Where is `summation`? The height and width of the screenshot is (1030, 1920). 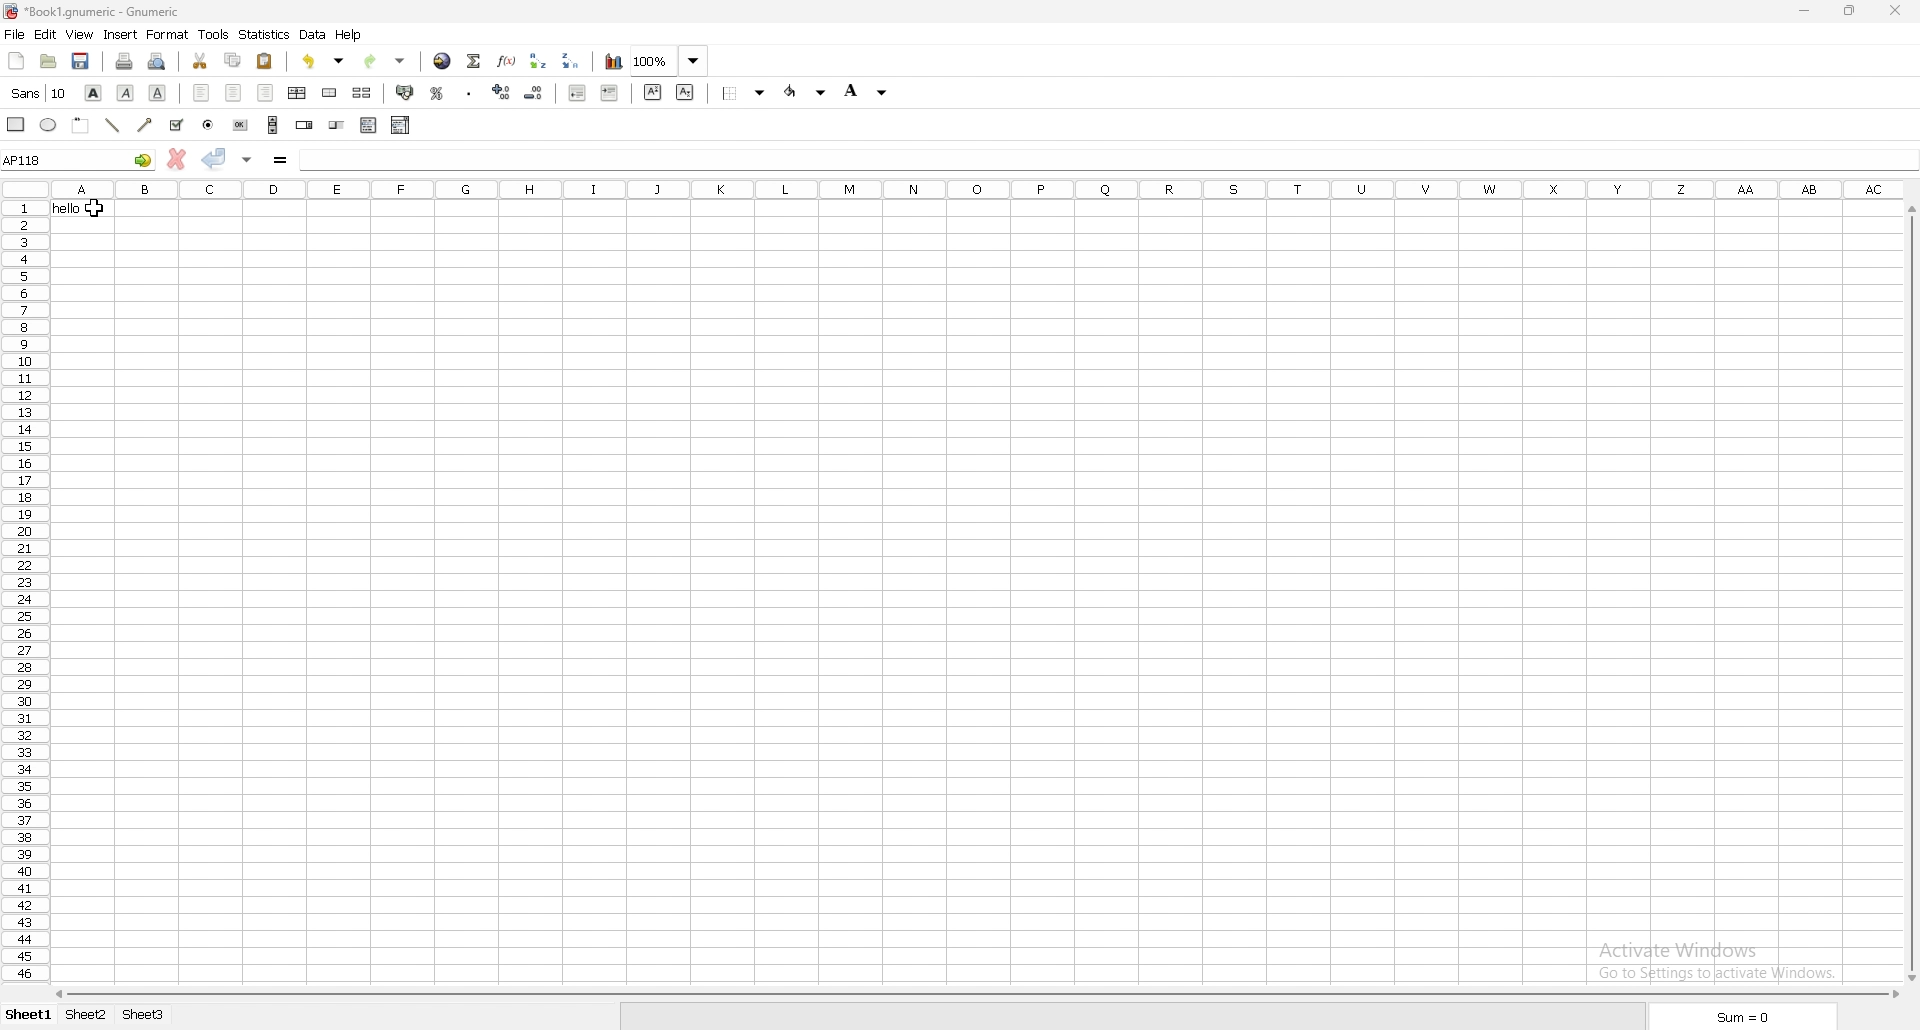
summation is located at coordinates (476, 60).